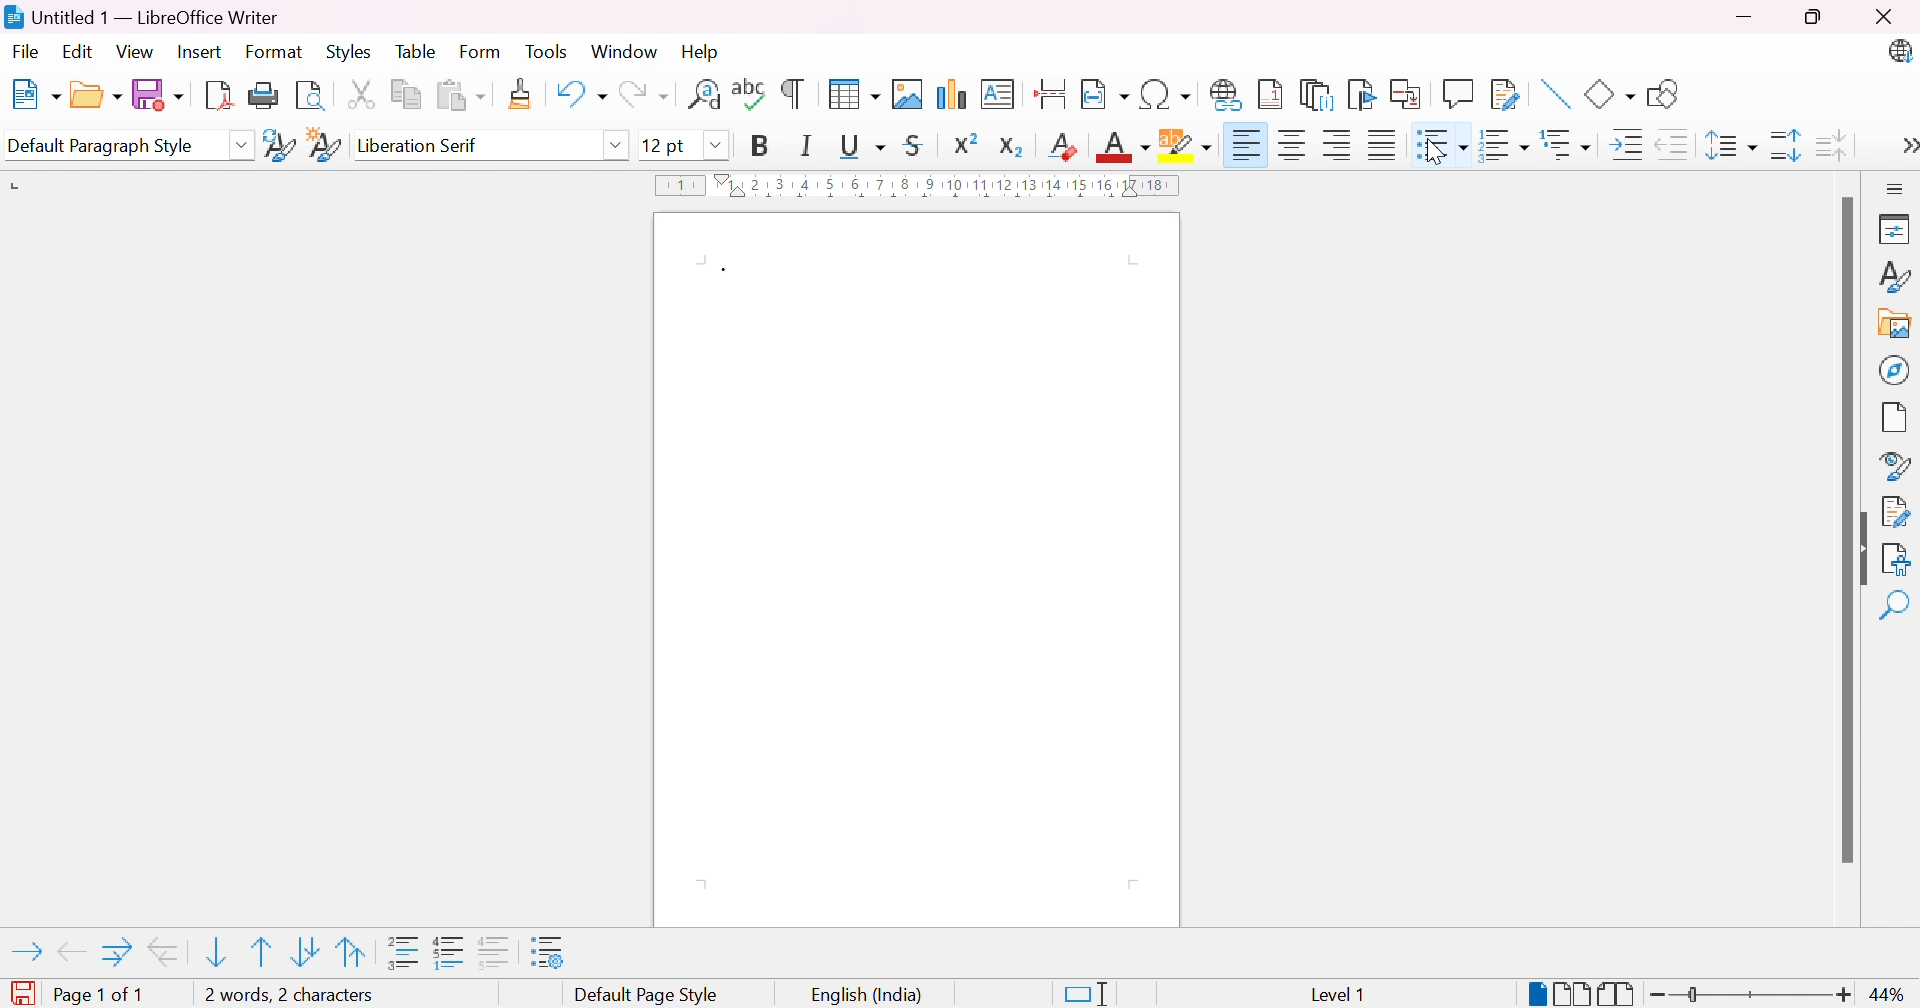 Image resolution: width=1920 pixels, height=1008 pixels. What do you see at coordinates (263, 954) in the screenshot?
I see `Move item up` at bounding box center [263, 954].